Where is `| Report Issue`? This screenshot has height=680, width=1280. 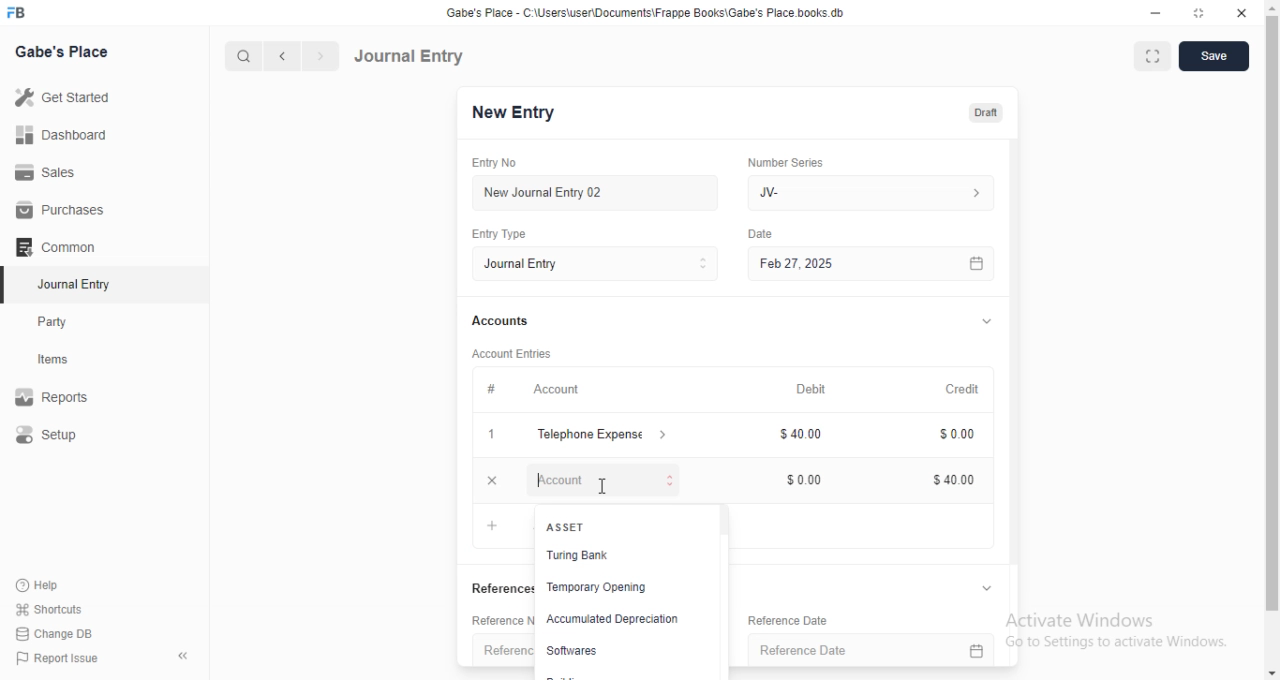 | Report Issue is located at coordinates (59, 658).